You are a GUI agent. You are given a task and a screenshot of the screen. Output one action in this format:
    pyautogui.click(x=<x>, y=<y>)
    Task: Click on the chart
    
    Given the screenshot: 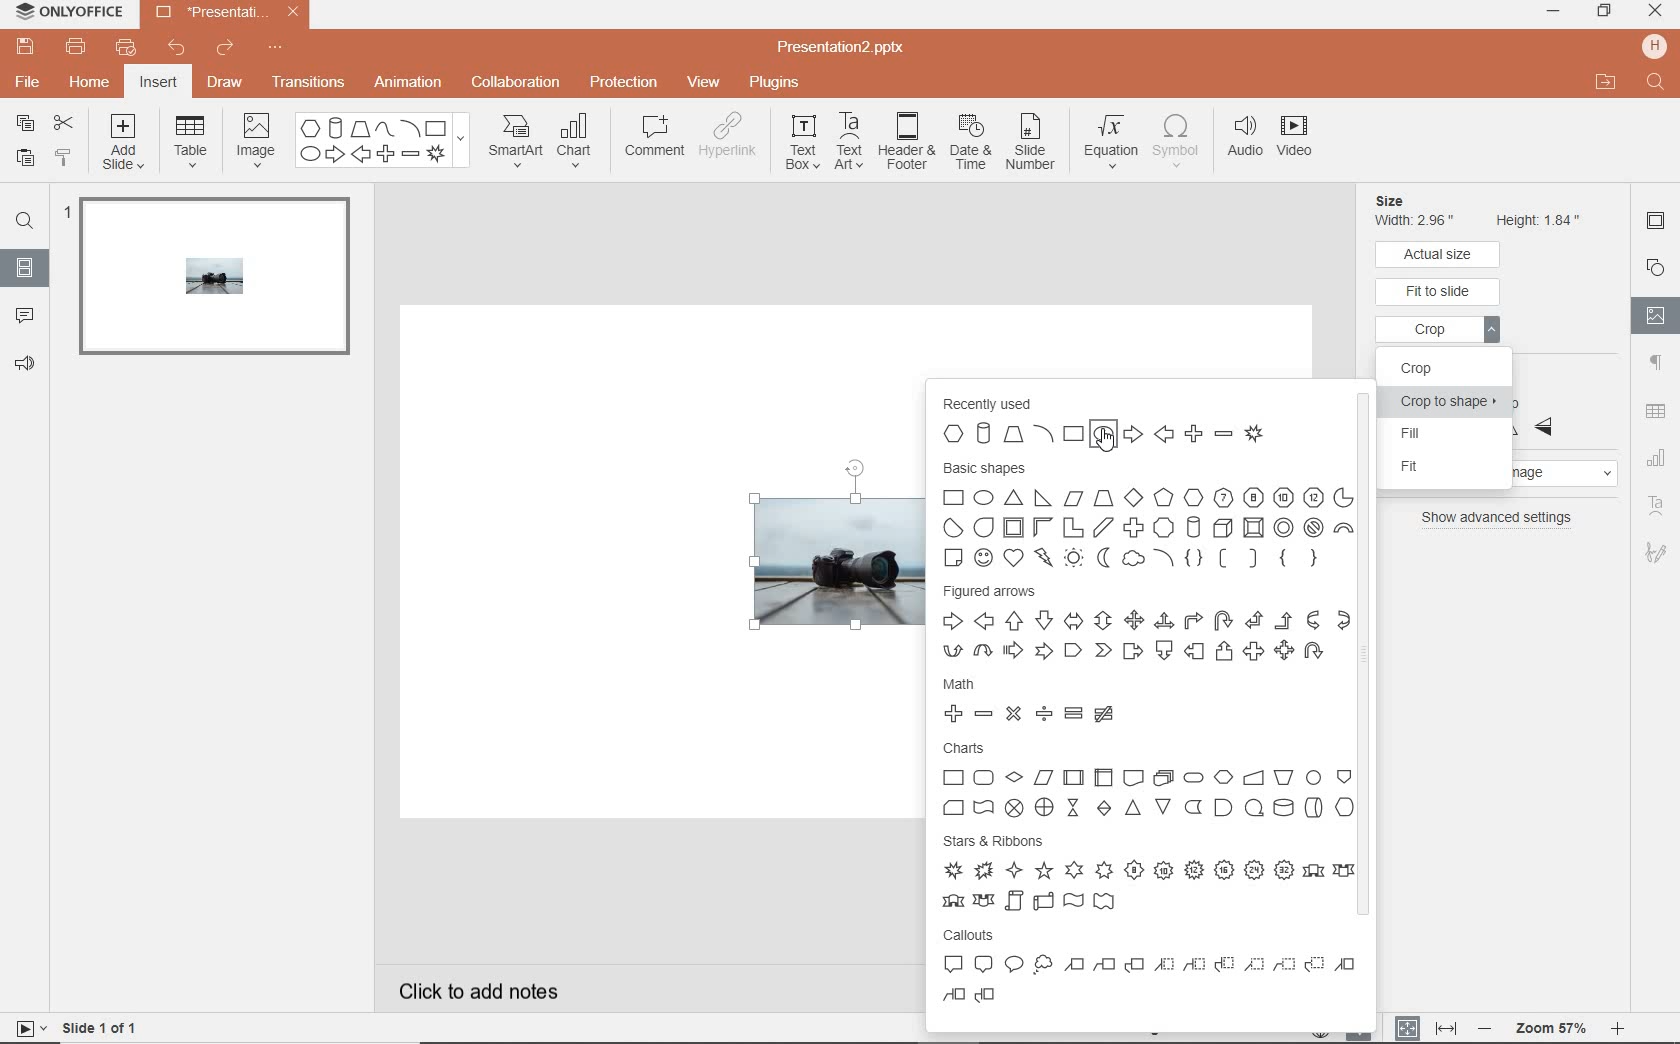 What is the action you would take?
    pyautogui.click(x=581, y=142)
    